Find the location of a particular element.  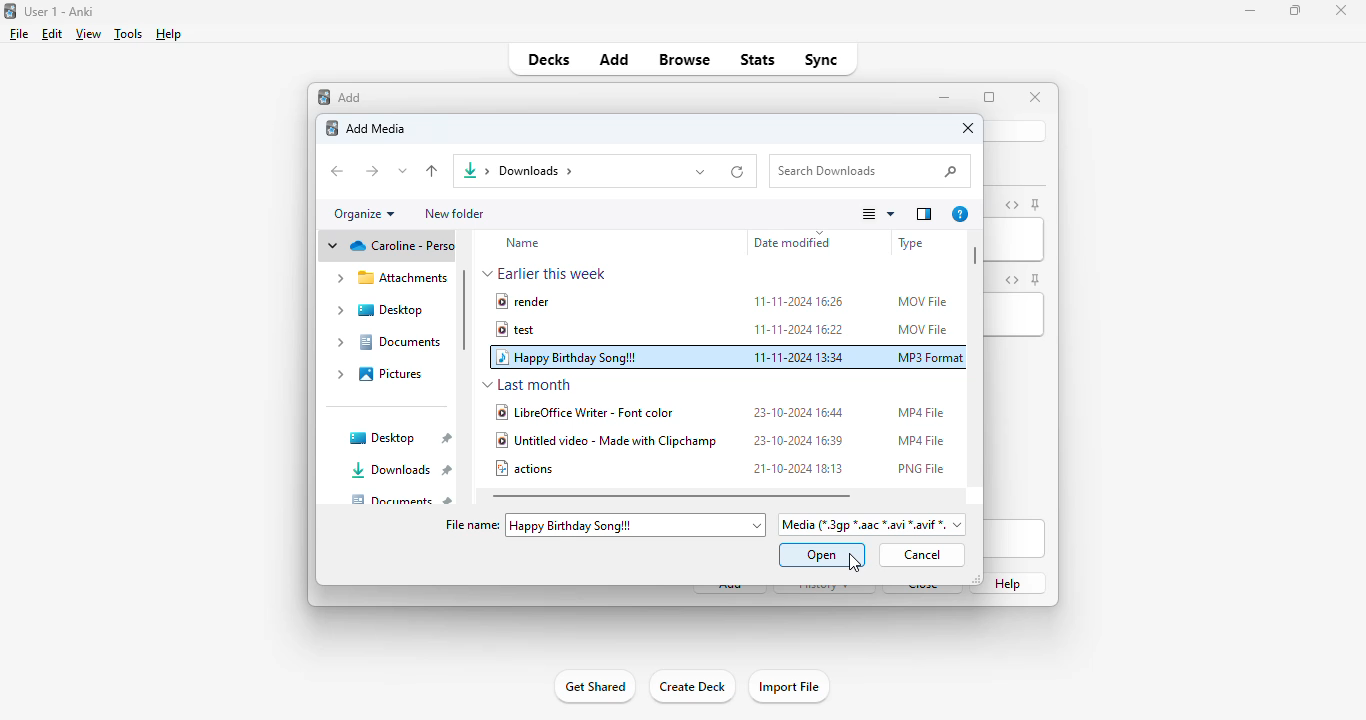

23-10-2024 is located at coordinates (798, 441).